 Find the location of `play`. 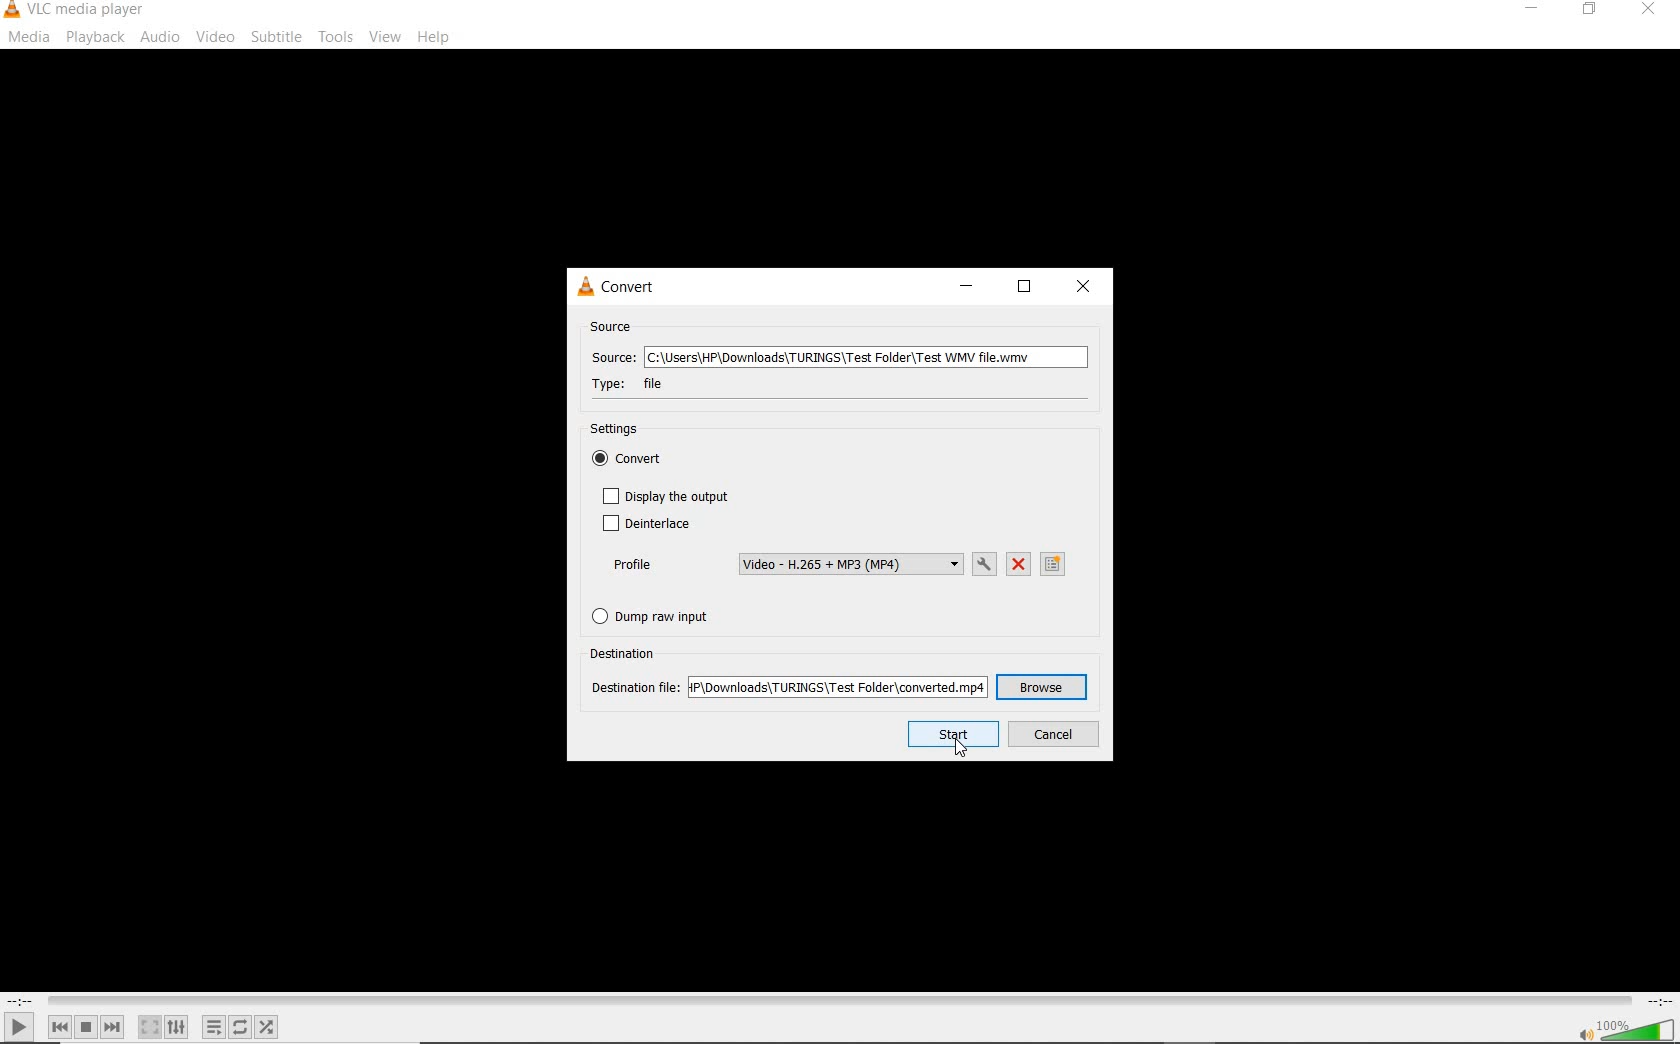

play is located at coordinates (19, 1026).